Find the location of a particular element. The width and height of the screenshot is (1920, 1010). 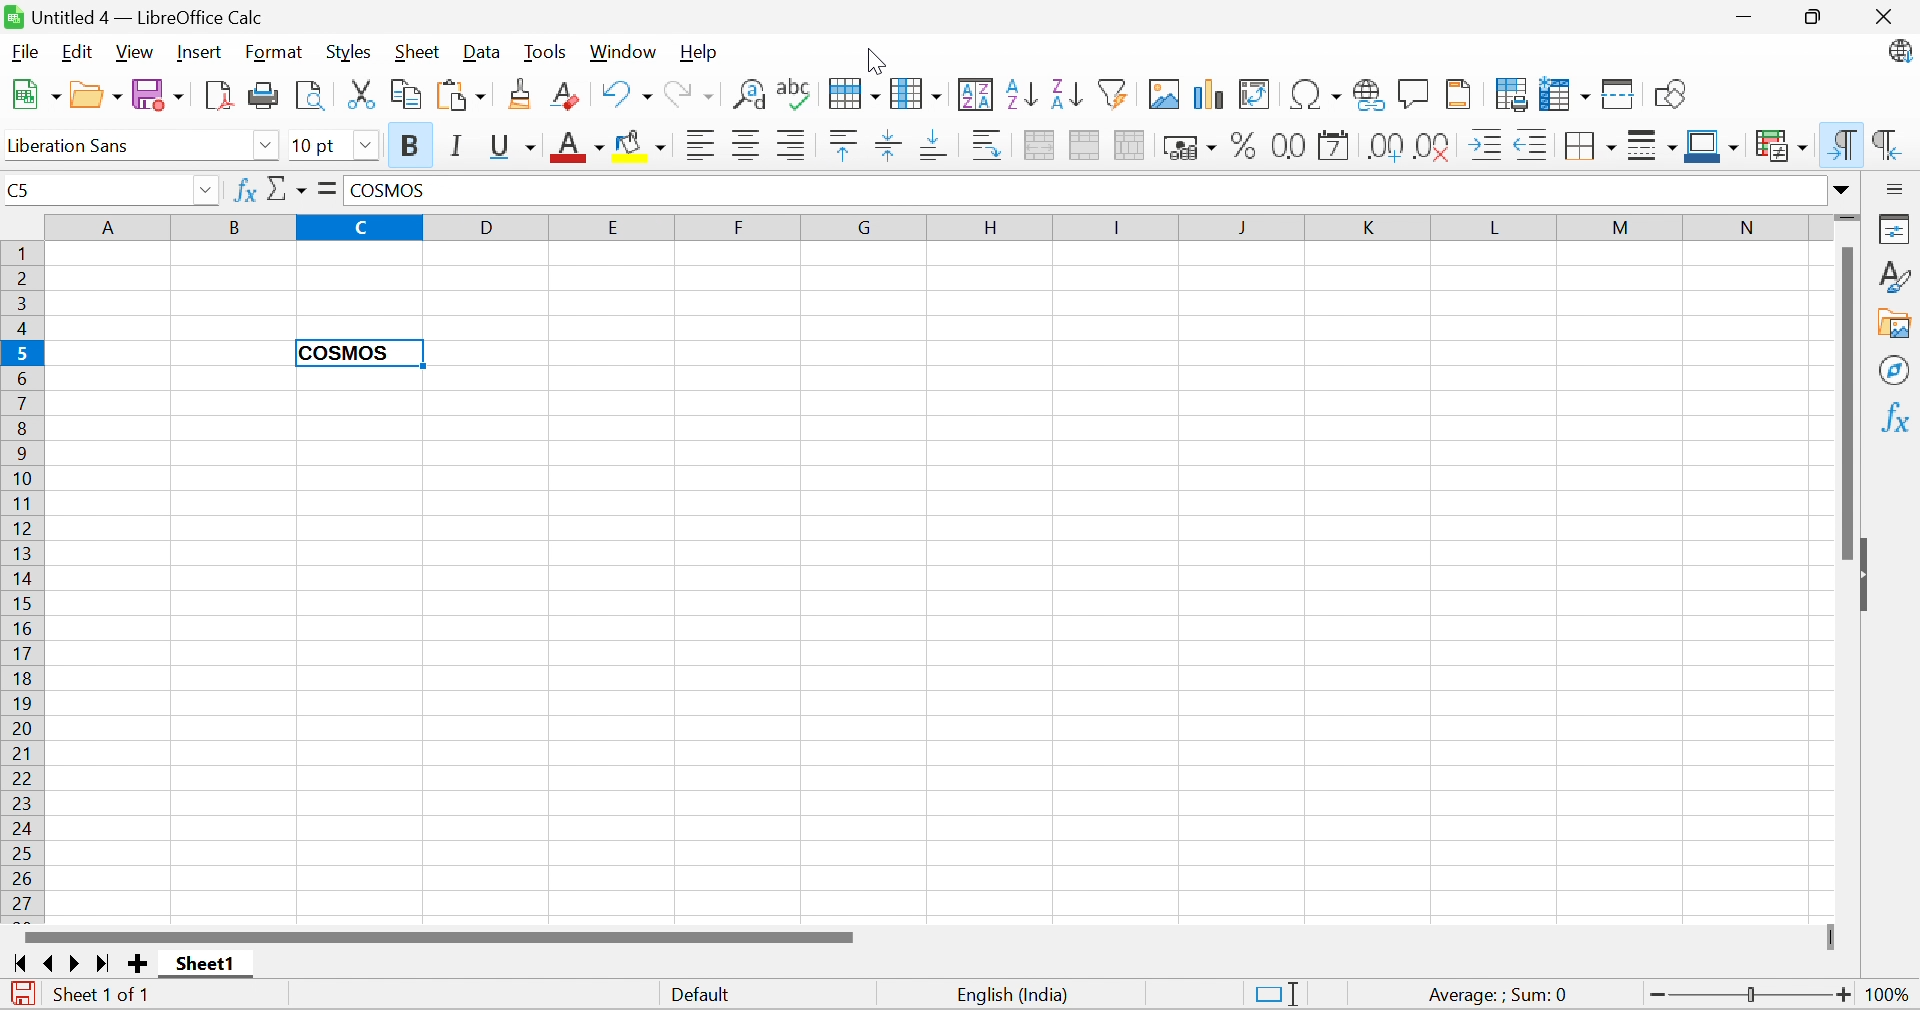

Window is located at coordinates (627, 51).